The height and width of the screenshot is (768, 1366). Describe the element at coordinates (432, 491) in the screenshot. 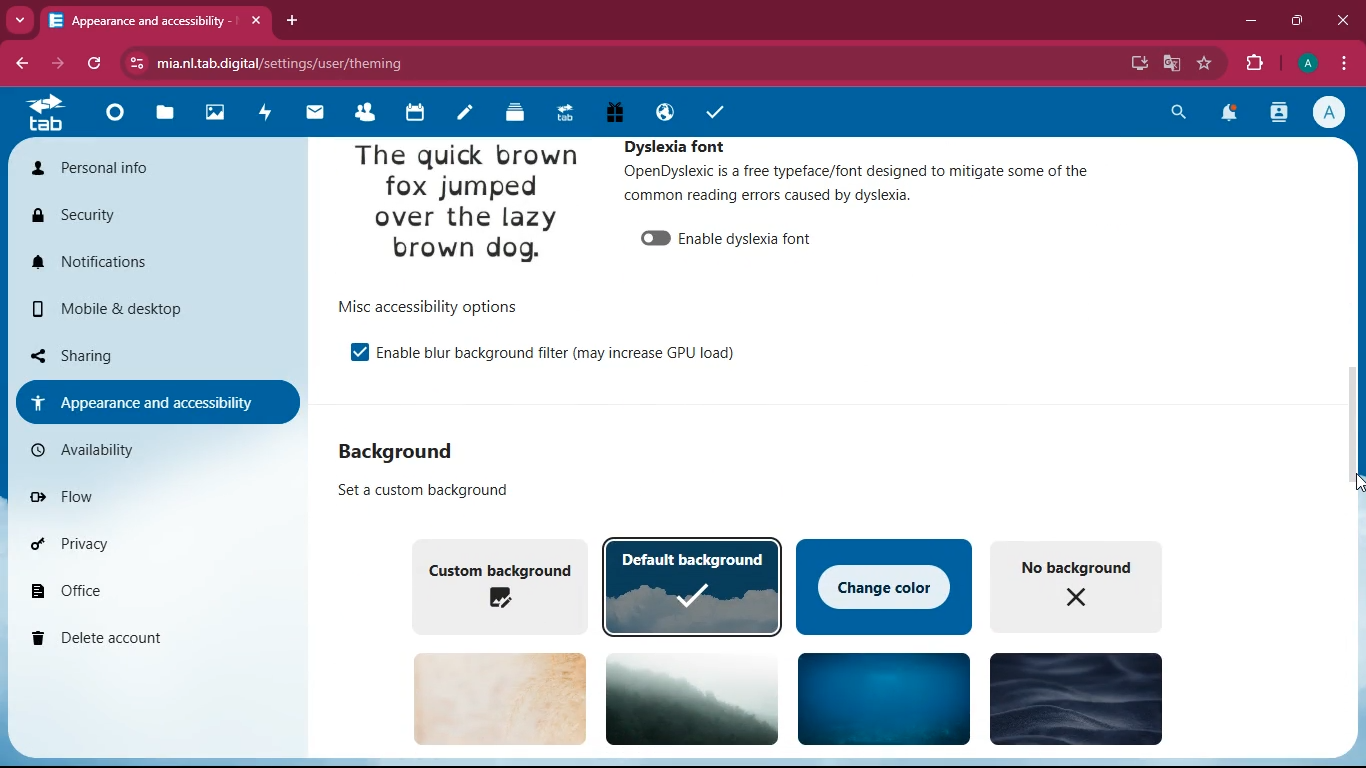

I see `set a custom background` at that location.